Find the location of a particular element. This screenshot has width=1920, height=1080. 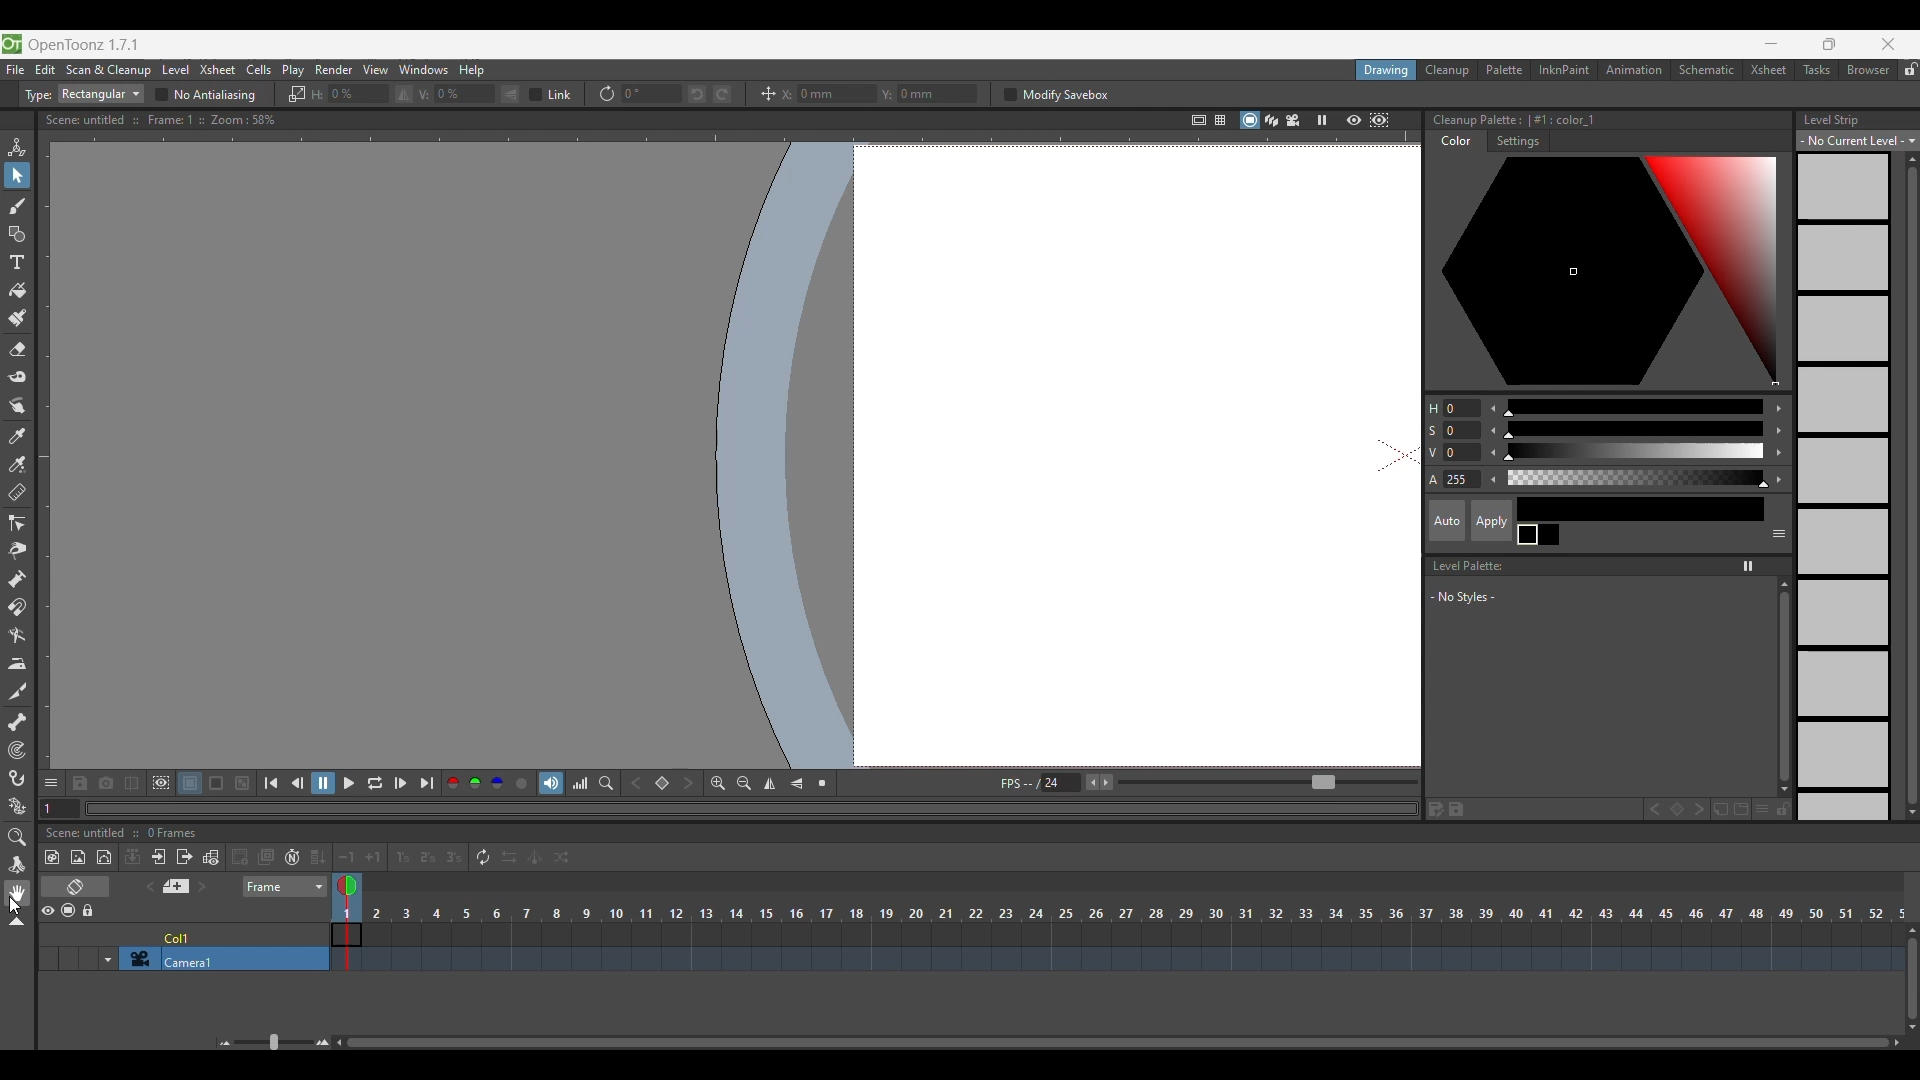

Palette is located at coordinates (1503, 70).